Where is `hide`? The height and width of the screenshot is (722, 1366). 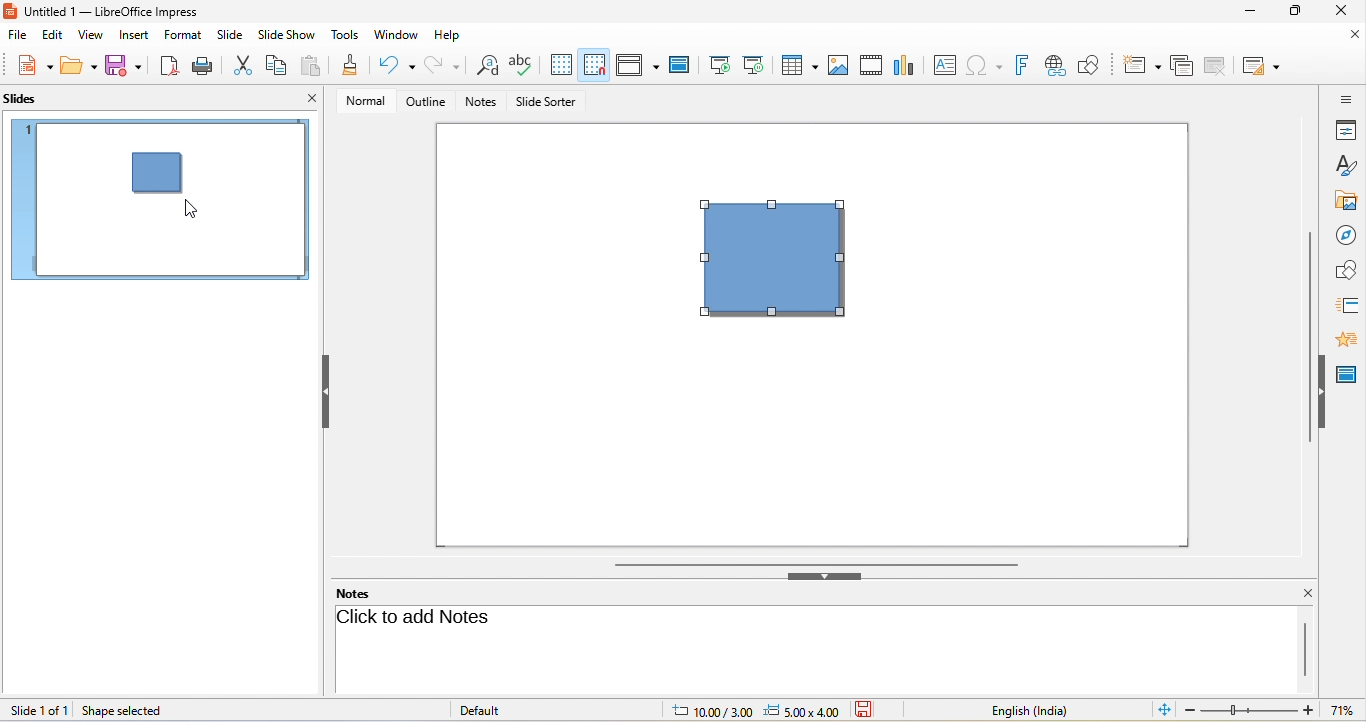 hide is located at coordinates (1325, 395).